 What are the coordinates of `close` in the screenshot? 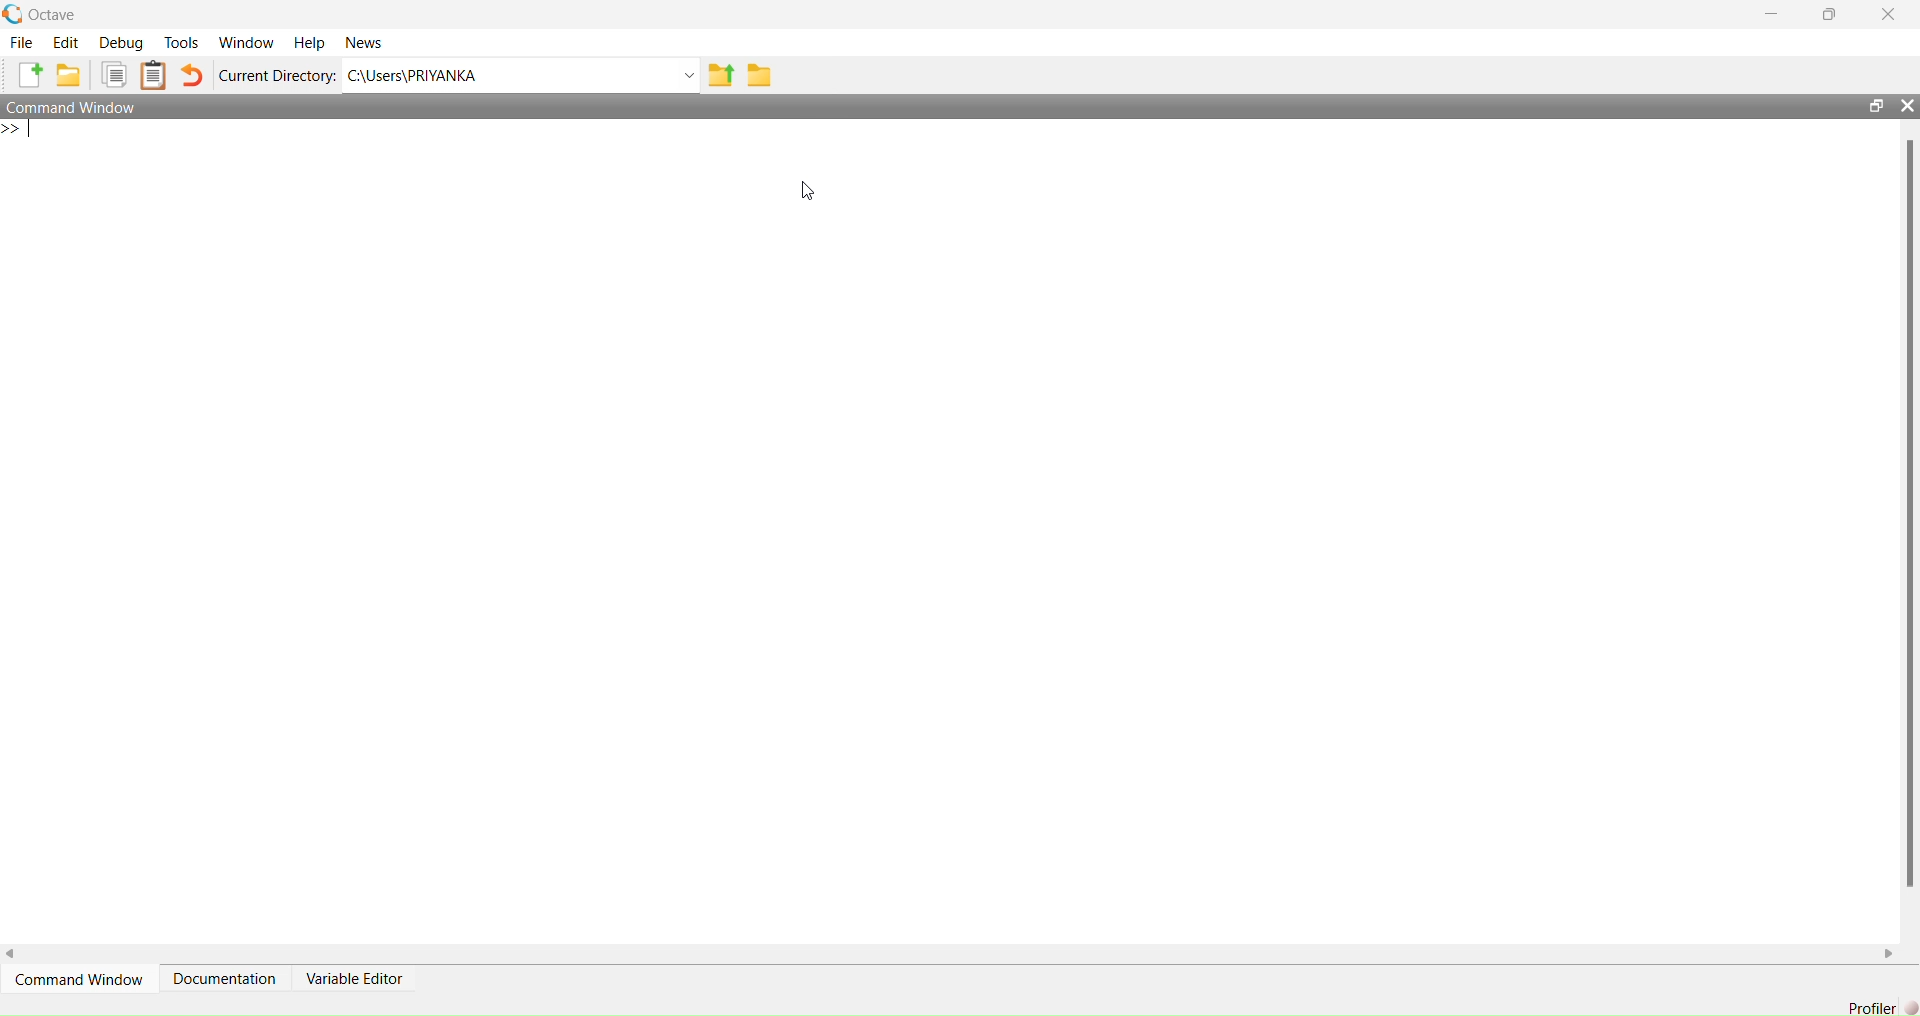 It's located at (1908, 105).